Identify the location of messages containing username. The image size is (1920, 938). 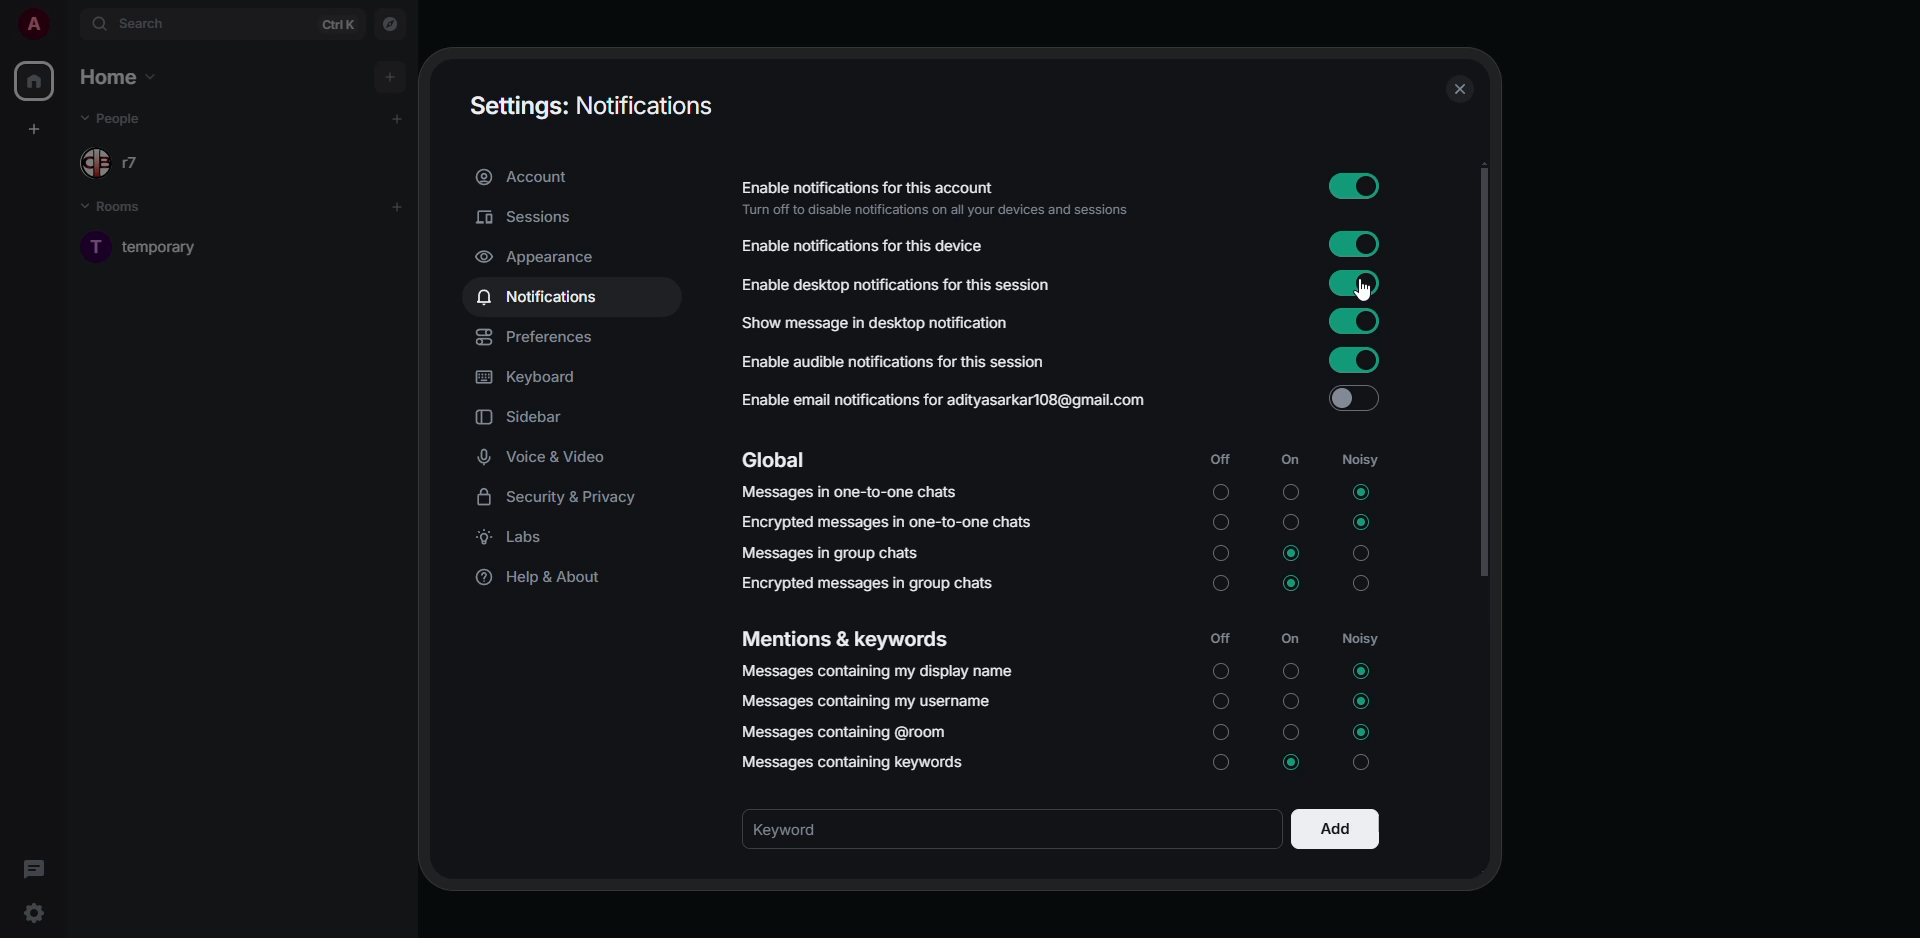
(865, 700).